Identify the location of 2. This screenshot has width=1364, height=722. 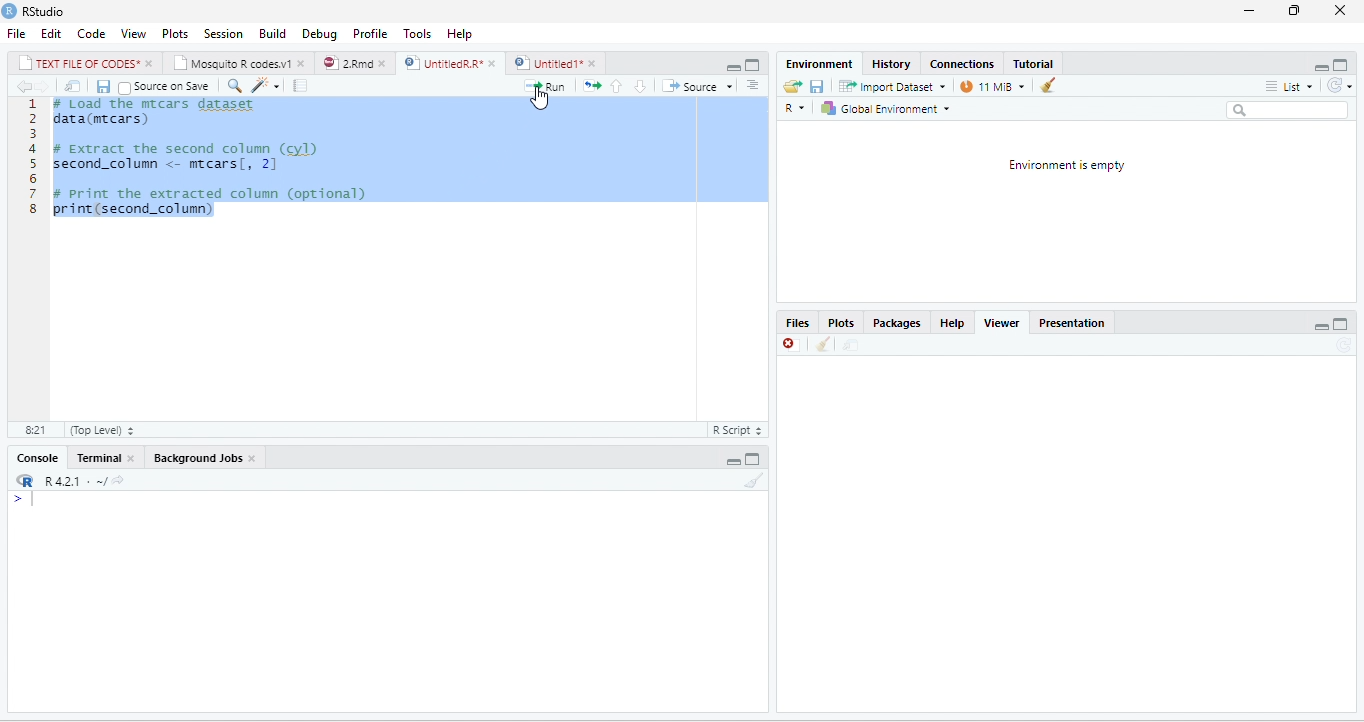
(33, 119).